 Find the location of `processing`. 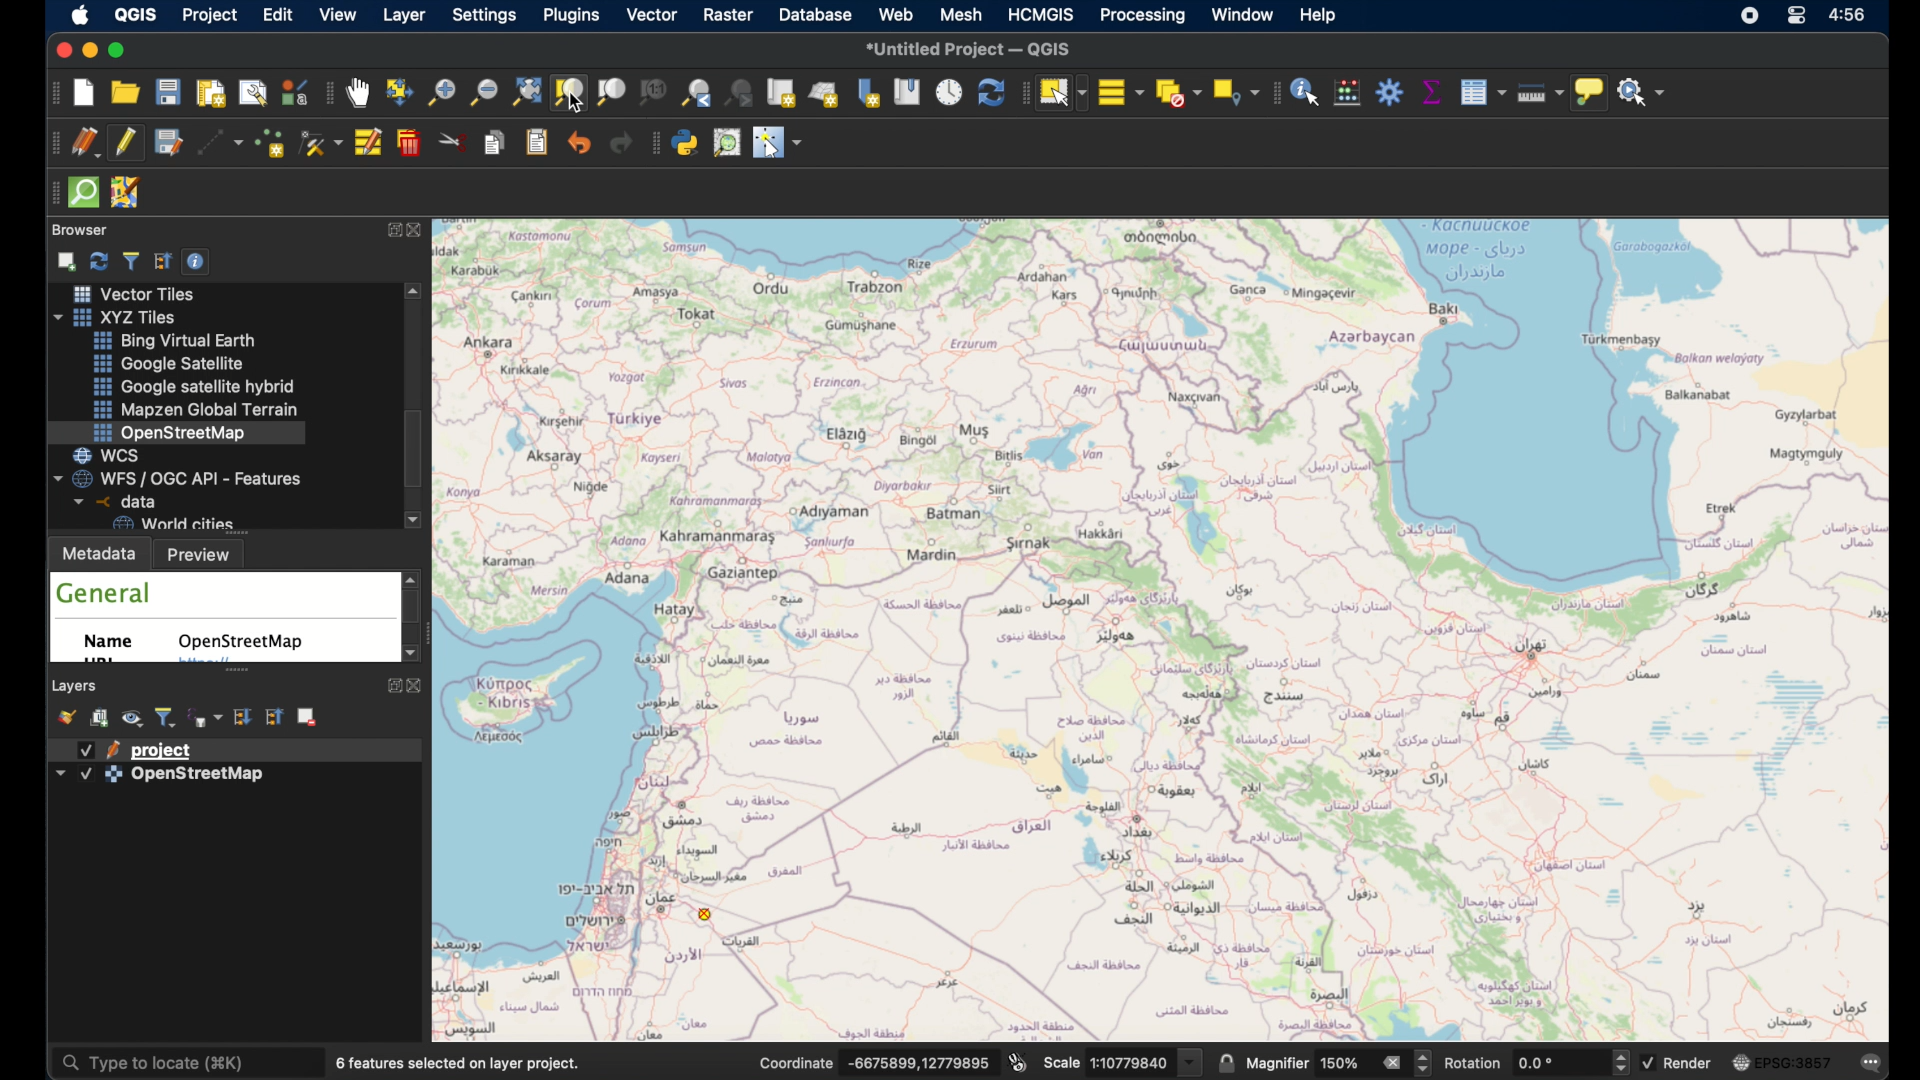

processing is located at coordinates (1143, 16).